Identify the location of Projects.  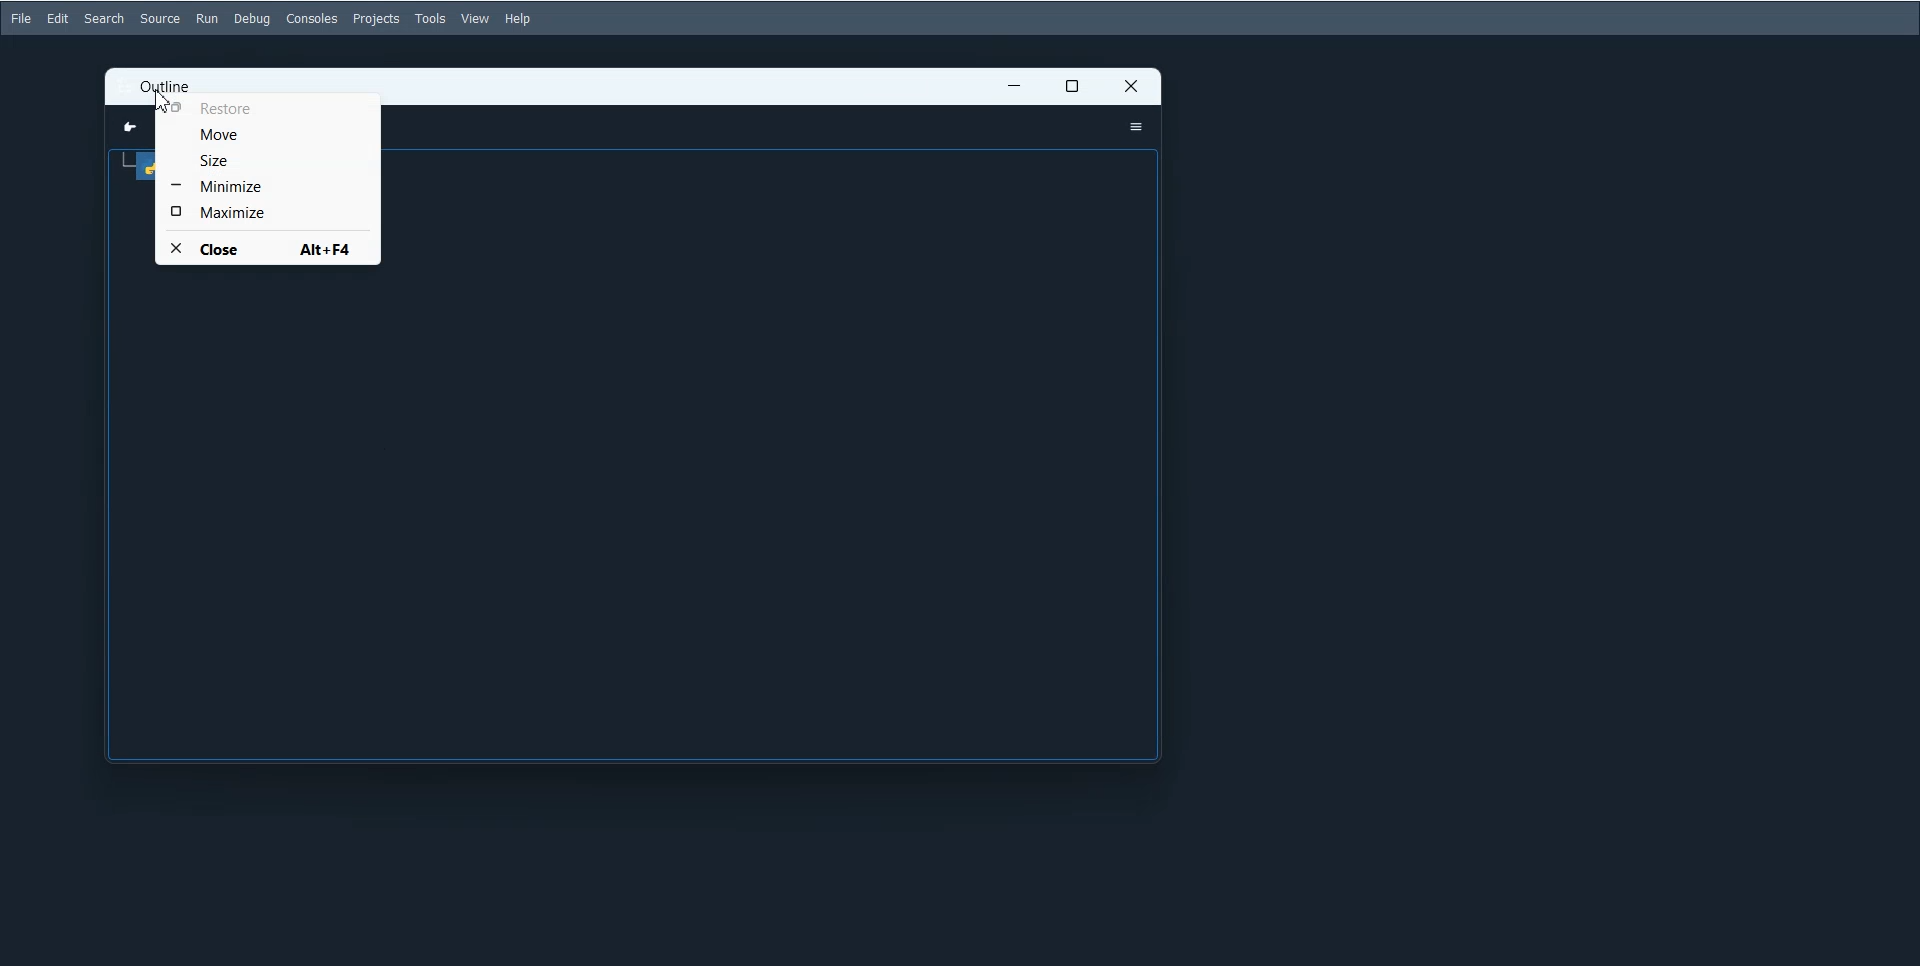
(376, 18).